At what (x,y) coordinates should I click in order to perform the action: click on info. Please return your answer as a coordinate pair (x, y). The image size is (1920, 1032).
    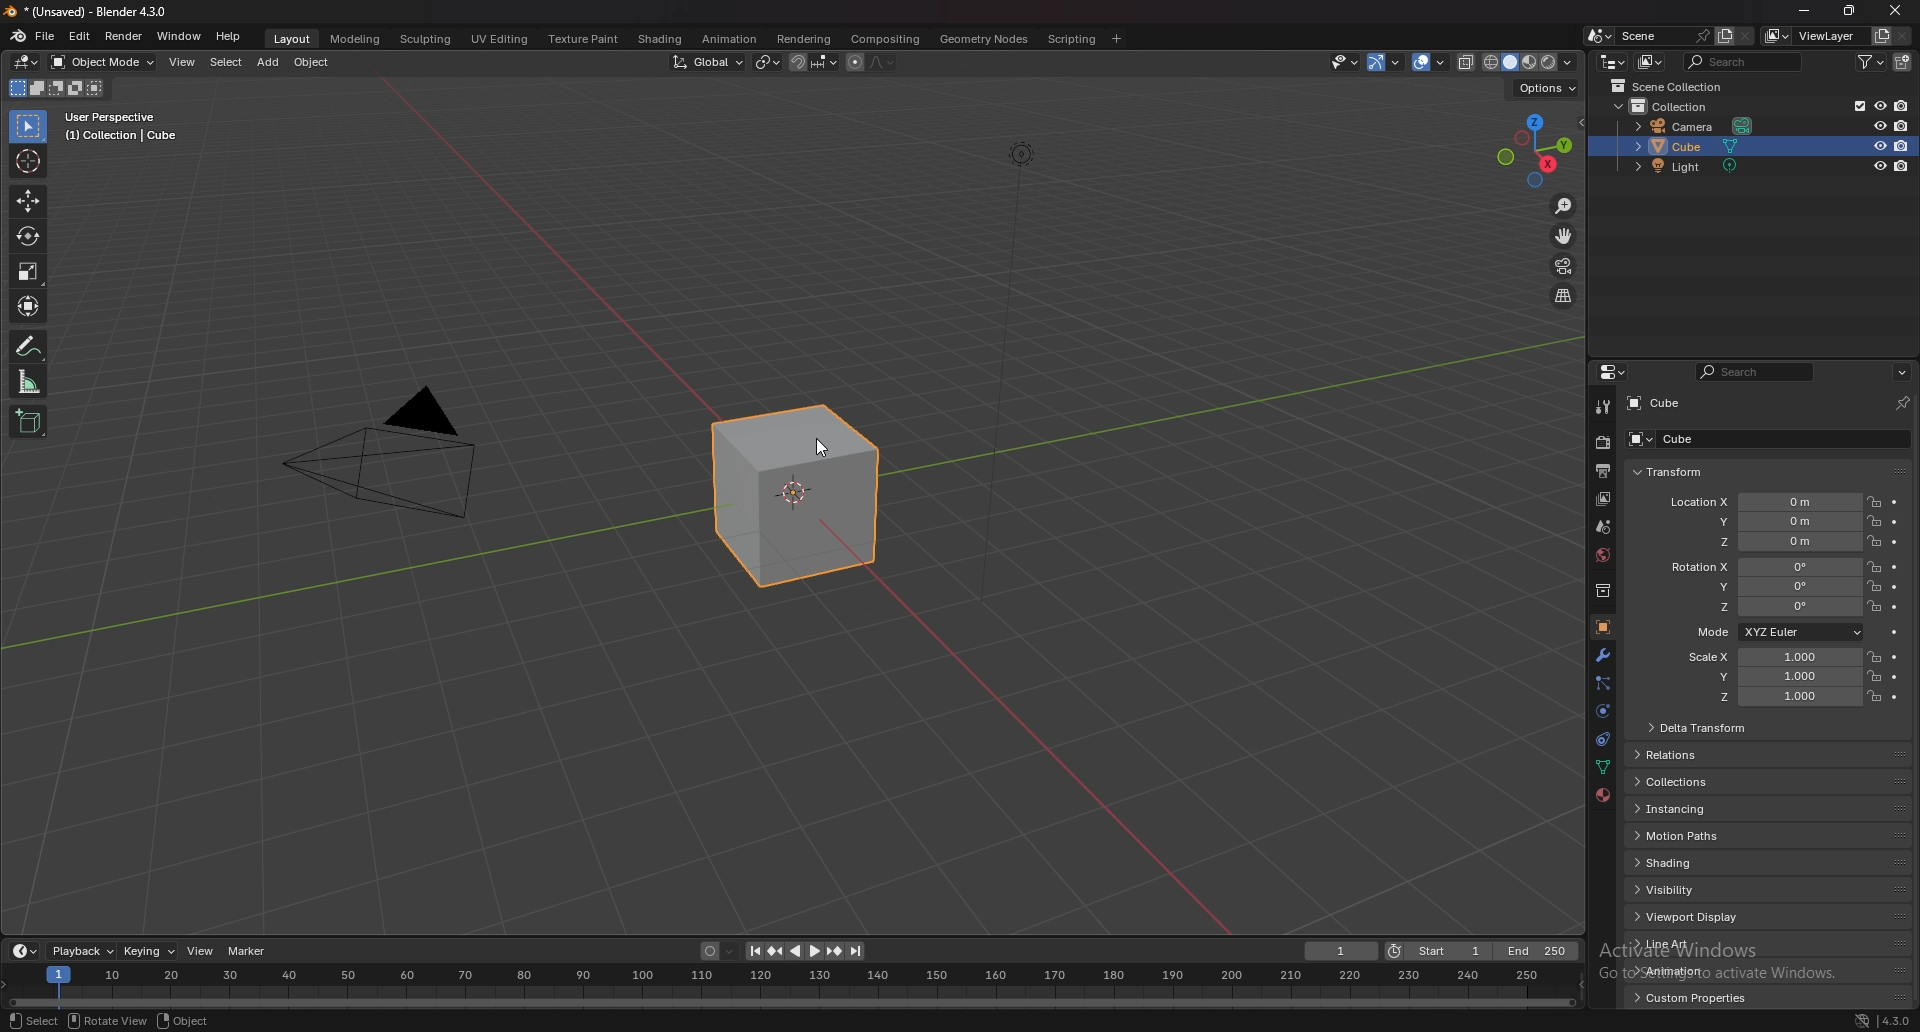
    Looking at the image, I should click on (126, 125).